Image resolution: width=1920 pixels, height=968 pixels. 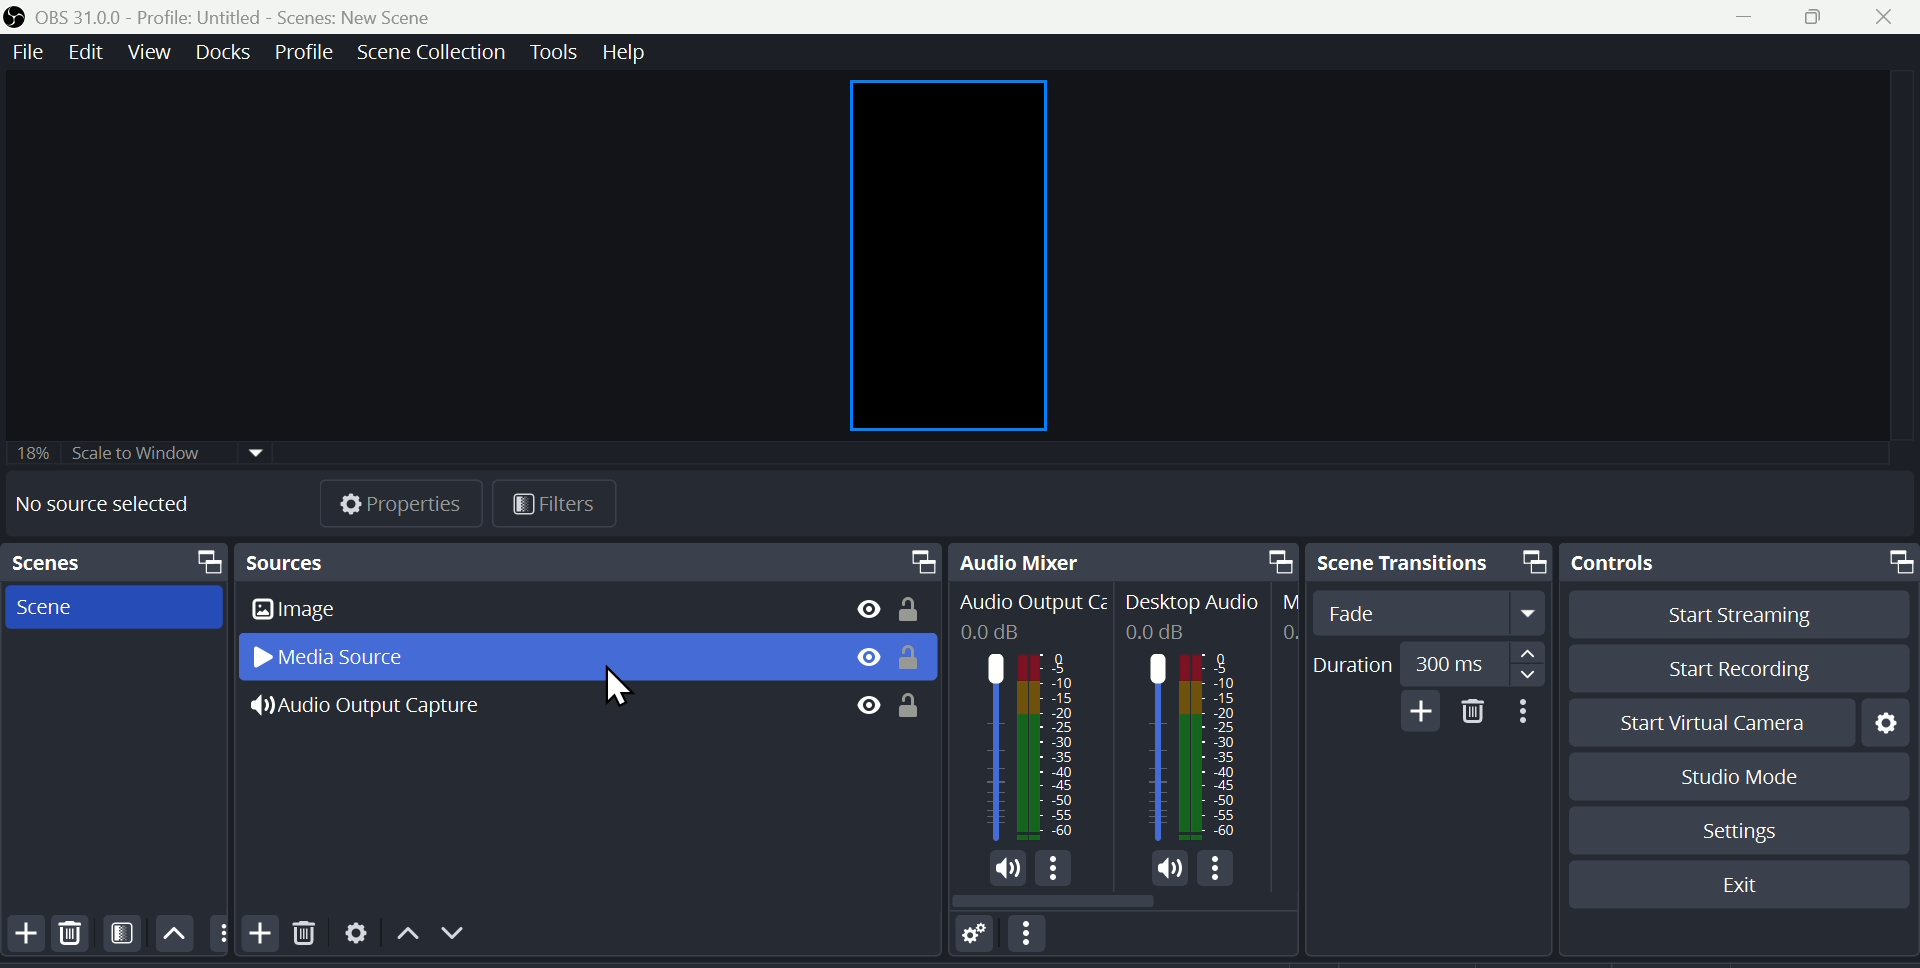 I want to click on close, so click(x=1885, y=18).